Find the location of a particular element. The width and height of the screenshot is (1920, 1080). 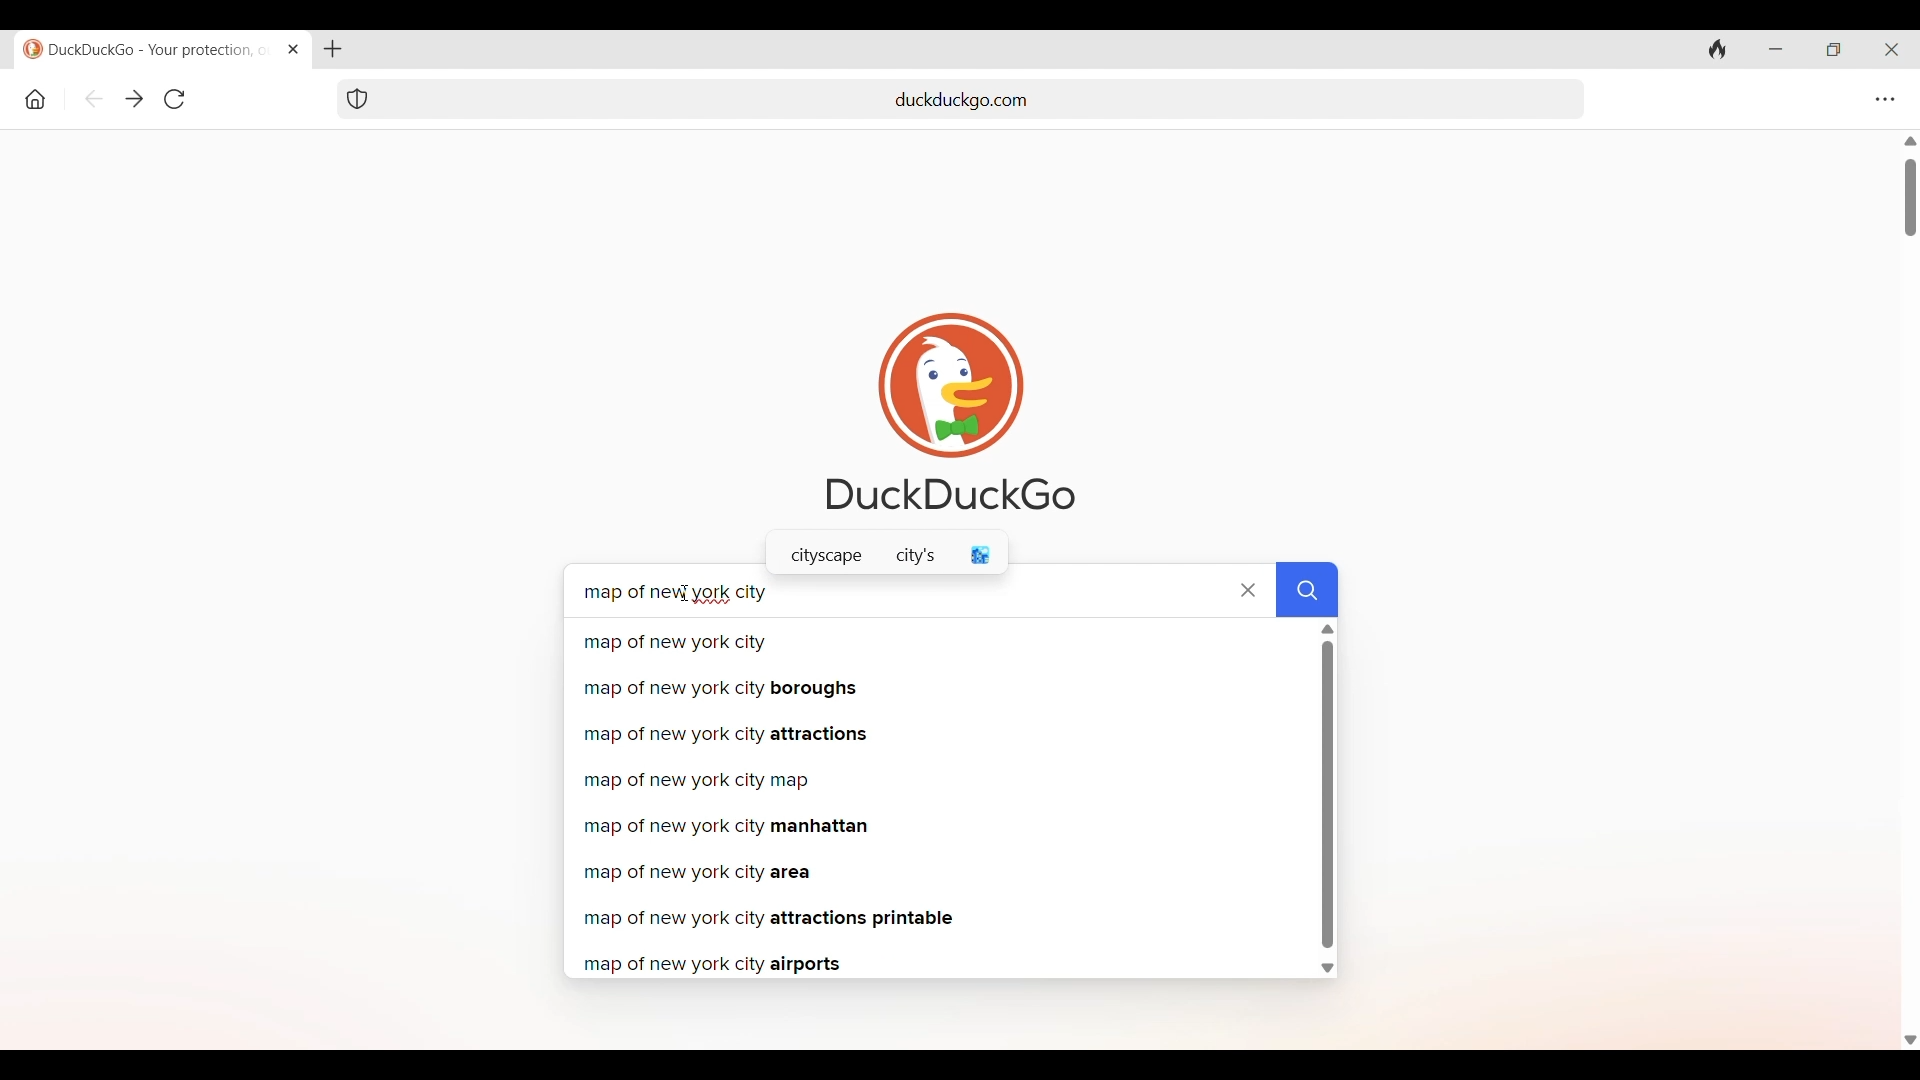

duckduckgo.com is located at coordinates (962, 101).